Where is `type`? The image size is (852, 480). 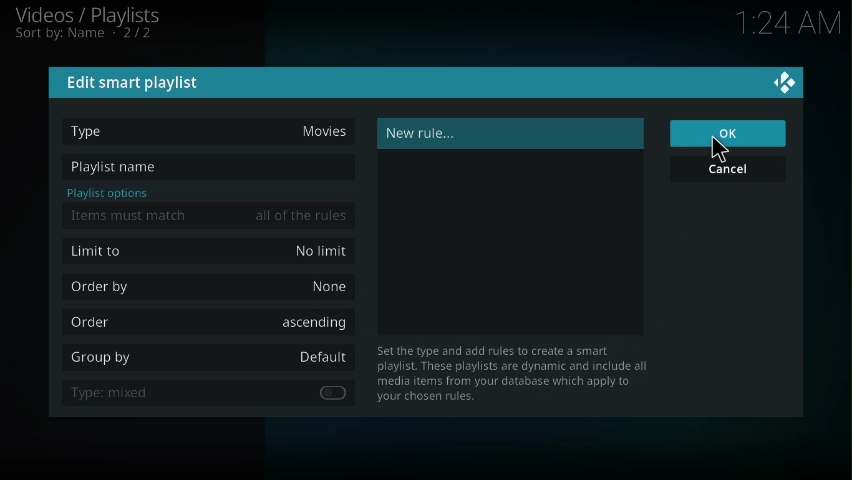 type is located at coordinates (96, 132).